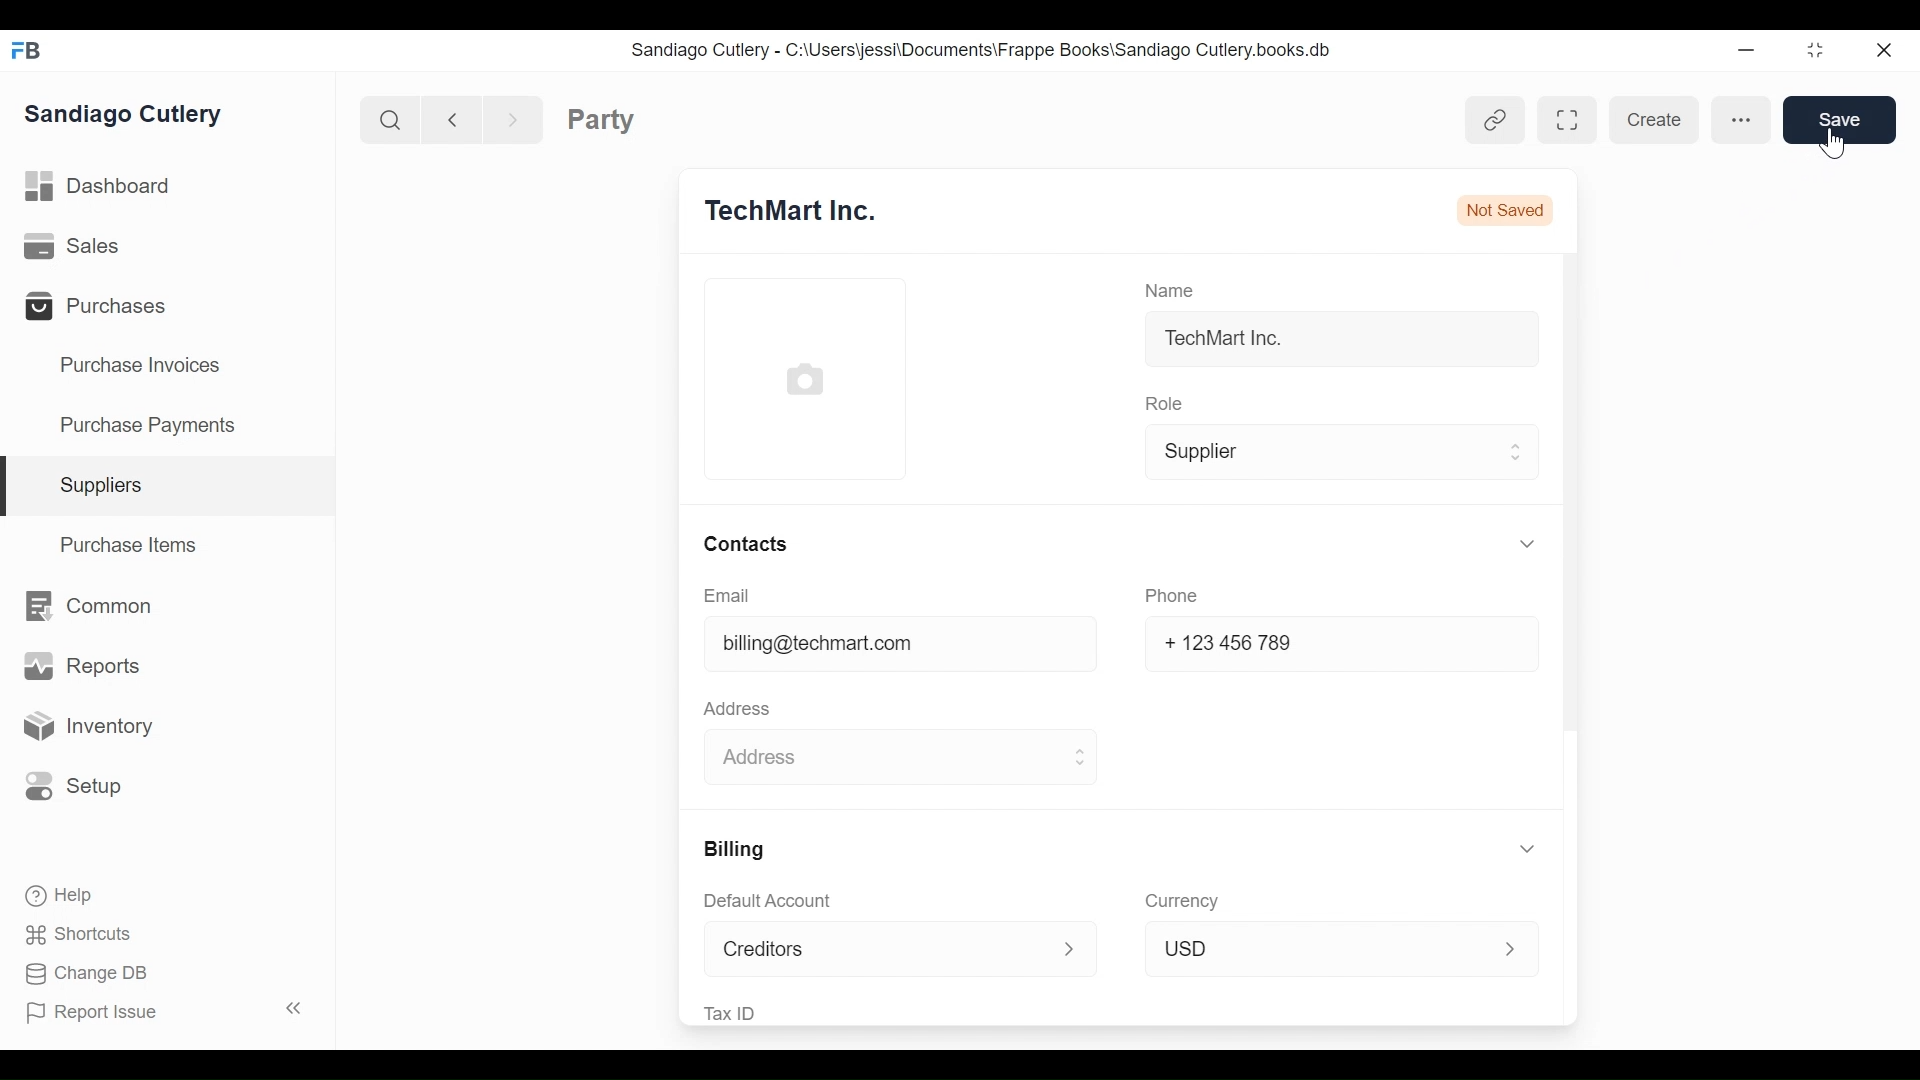 This screenshot has width=1920, height=1080. What do you see at coordinates (132, 549) in the screenshot?
I see `Purchase items` at bounding box center [132, 549].